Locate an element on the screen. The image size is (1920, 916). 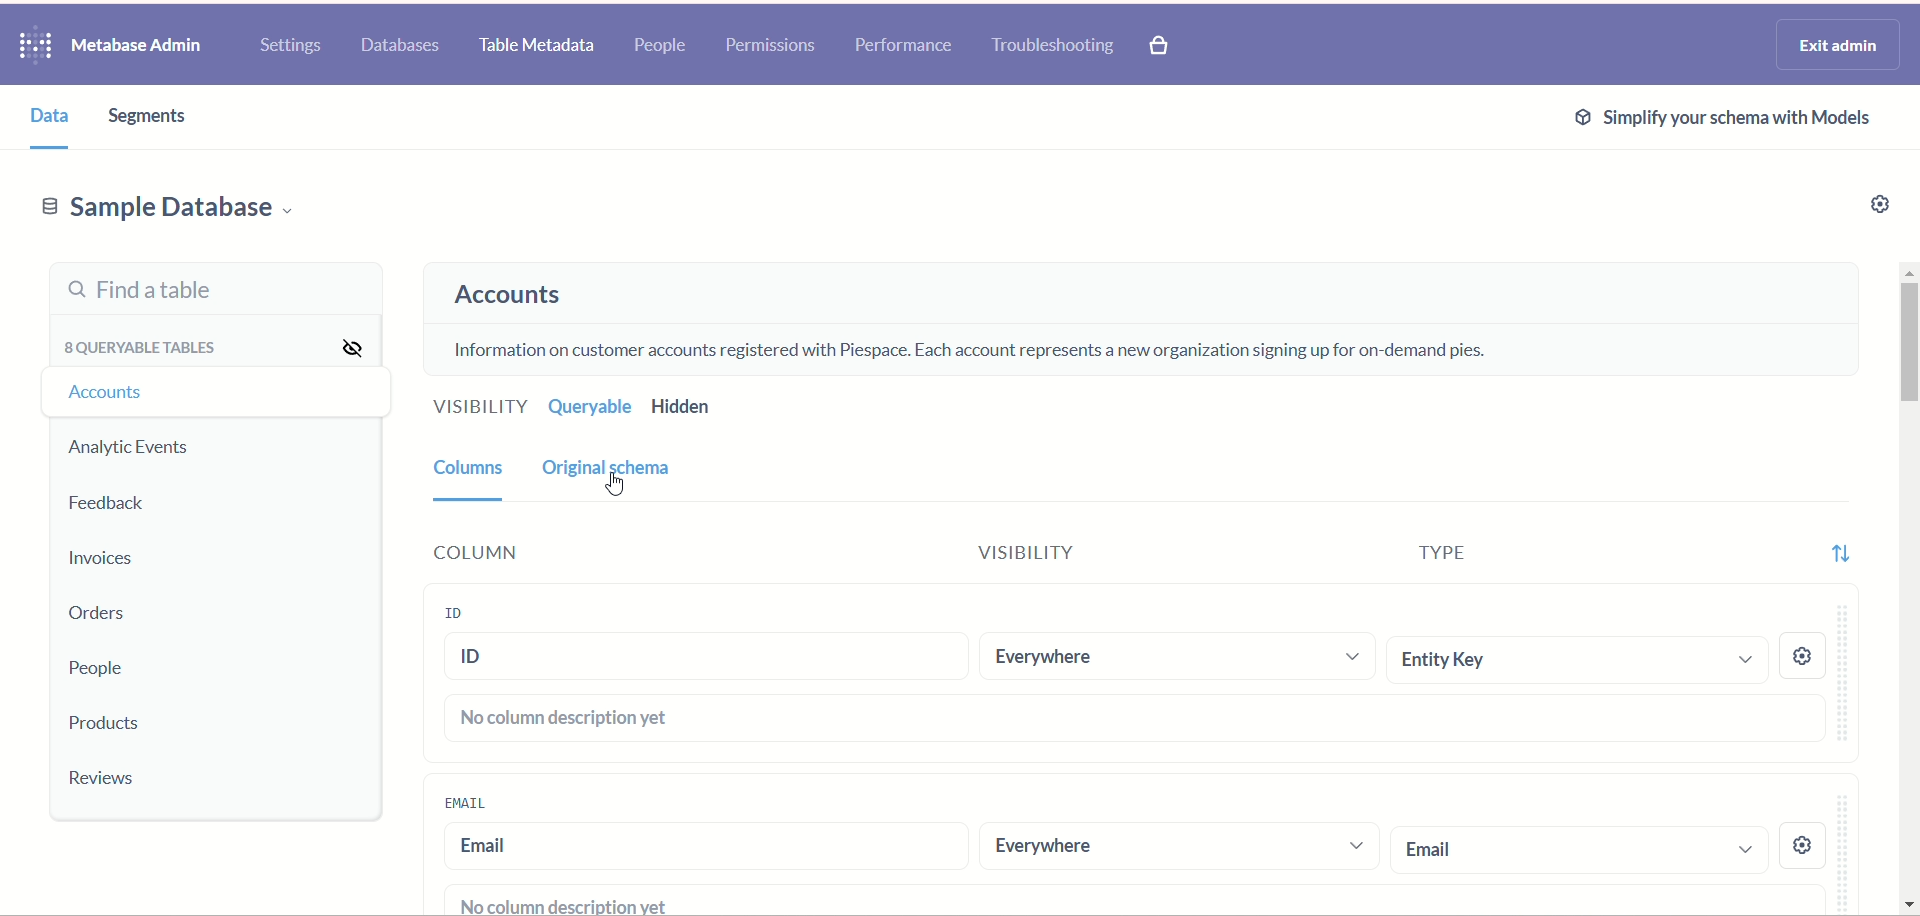
selection is located at coordinates (1178, 847).